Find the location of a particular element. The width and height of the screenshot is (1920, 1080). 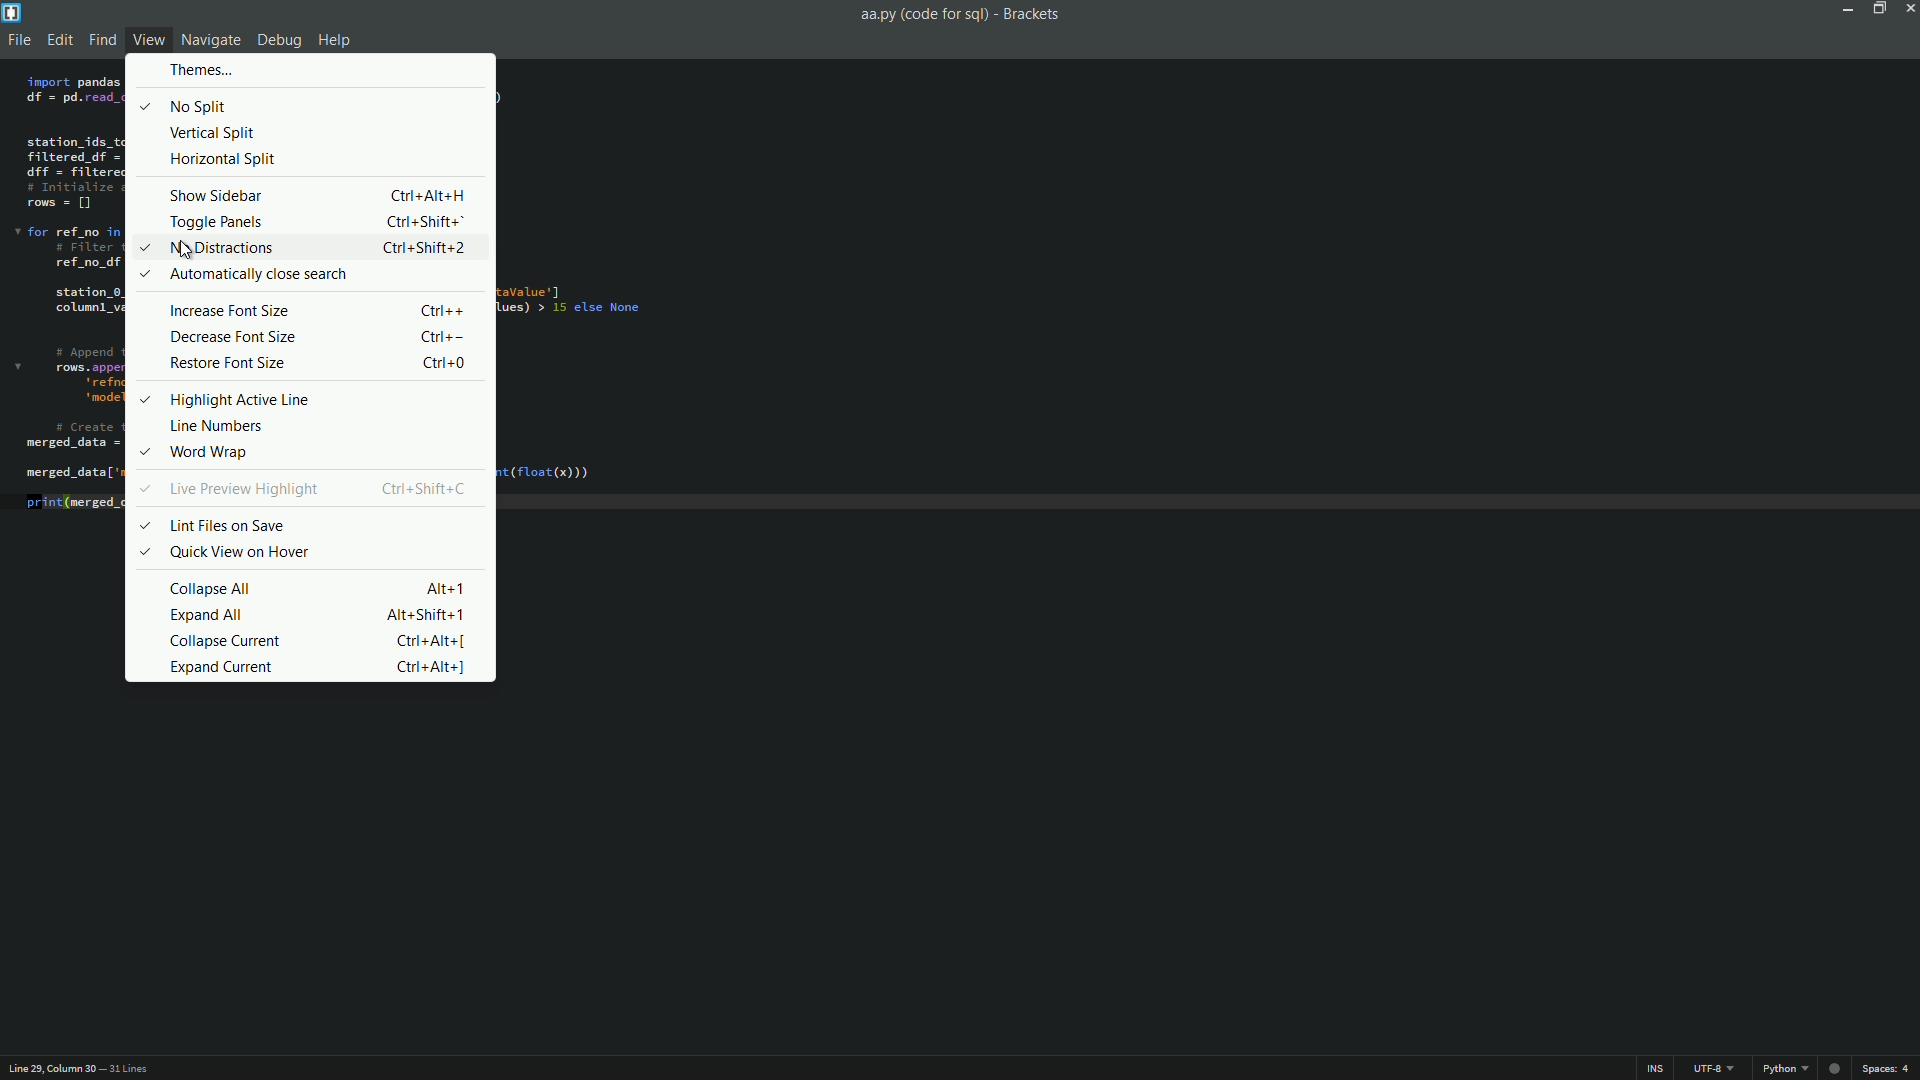

cursor is located at coordinates (185, 248).